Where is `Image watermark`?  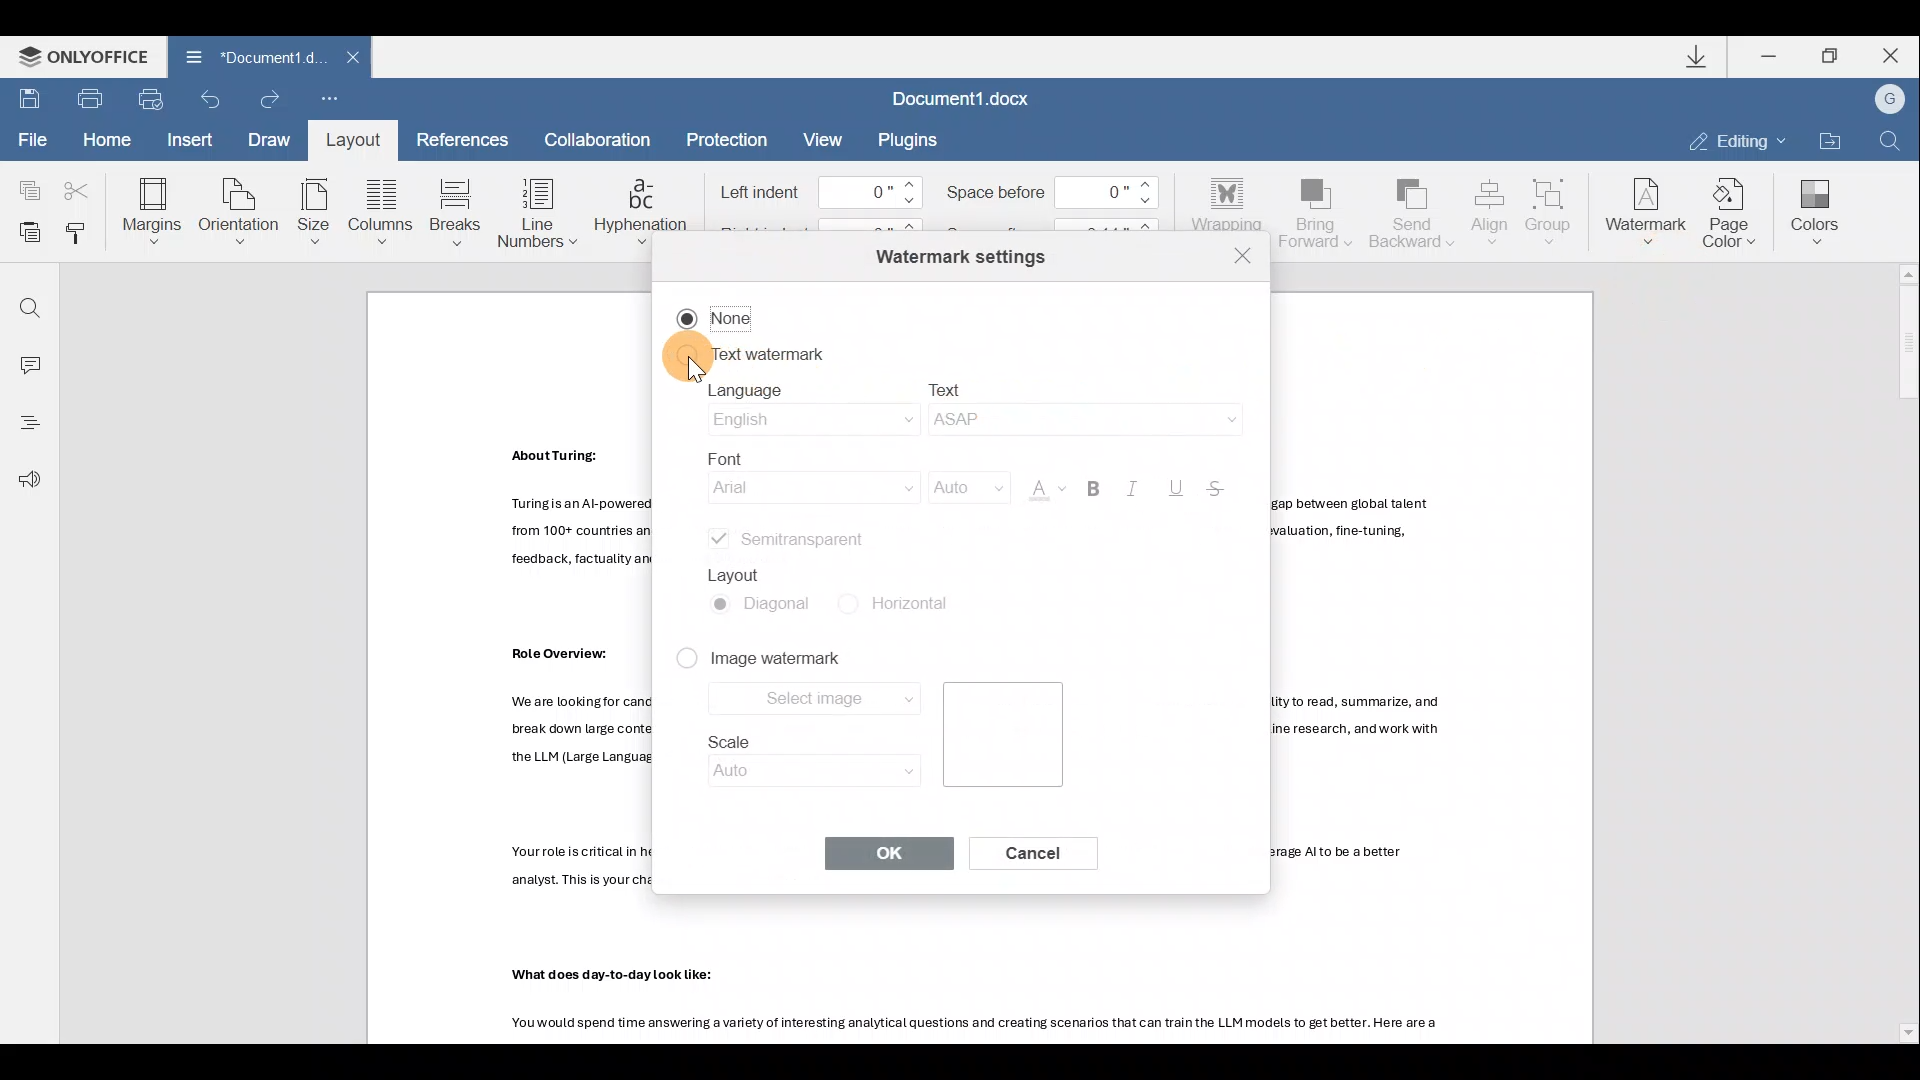
Image watermark is located at coordinates (779, 663).